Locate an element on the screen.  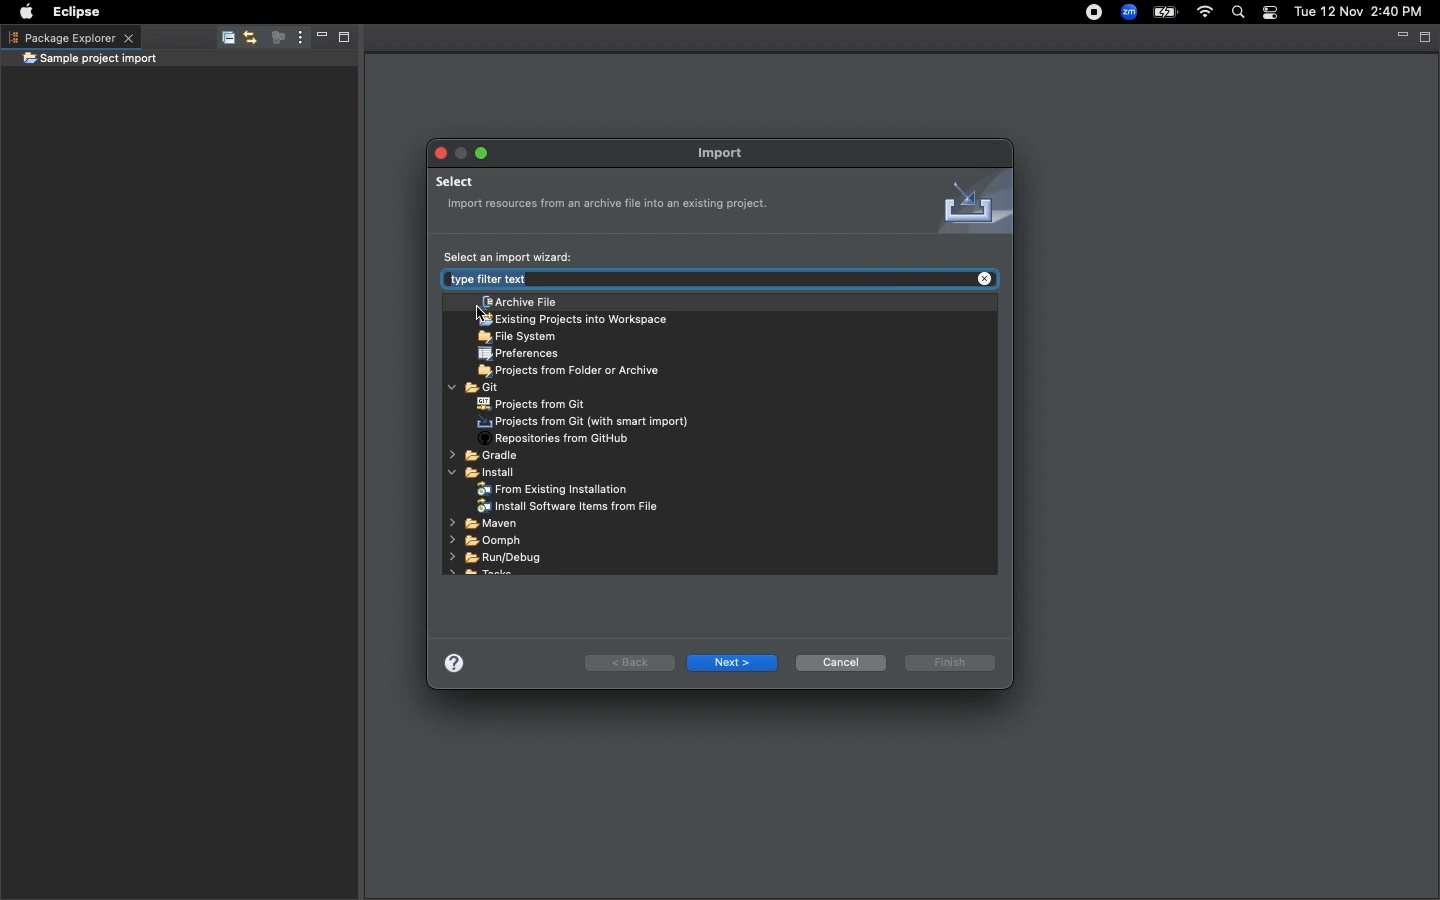
Select is located at coordinates (613, 195).